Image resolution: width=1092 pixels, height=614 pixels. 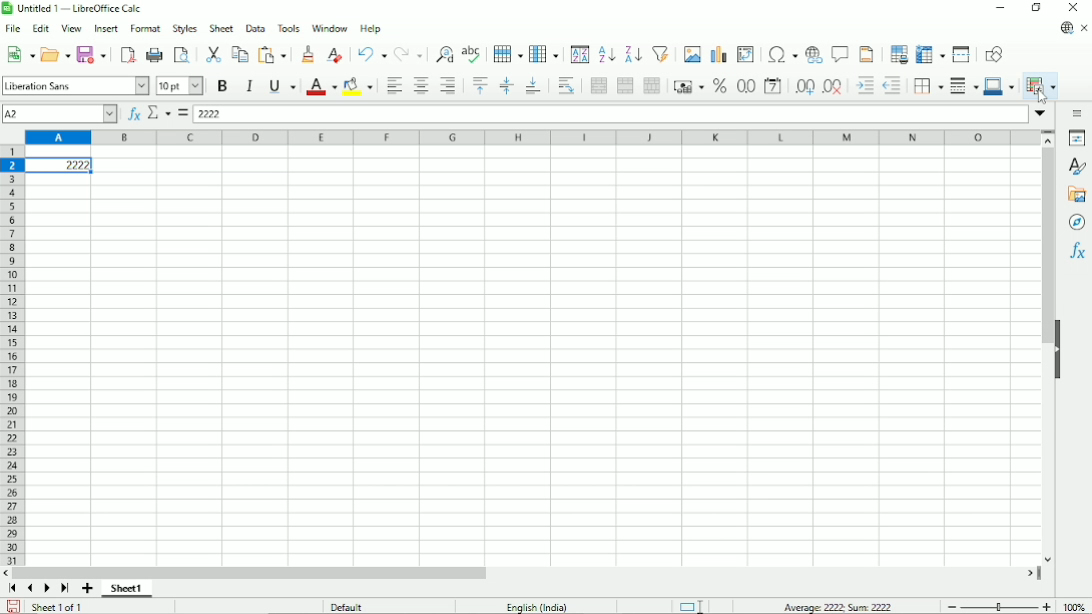 What do you see at coordinates (690, 53) in the screenshot?
I see `Insert Image ` at bounding box center [690, 53].